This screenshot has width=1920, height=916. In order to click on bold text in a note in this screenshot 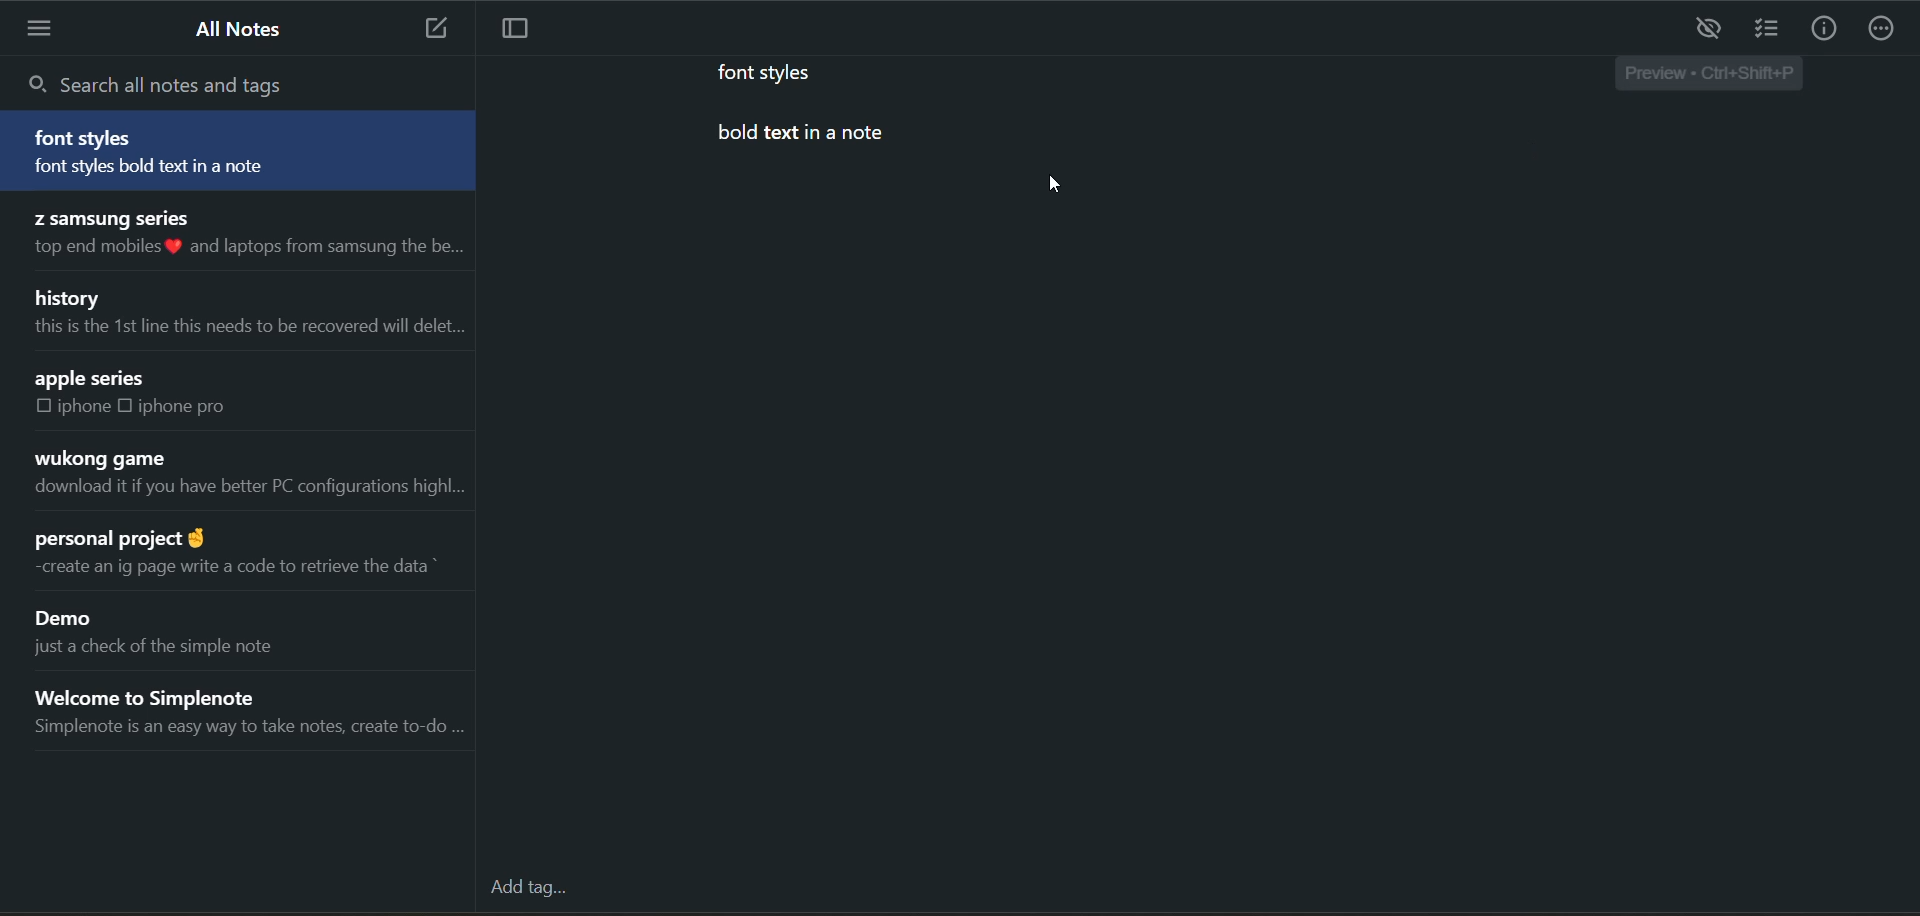, I will do `click(801, 138)`.